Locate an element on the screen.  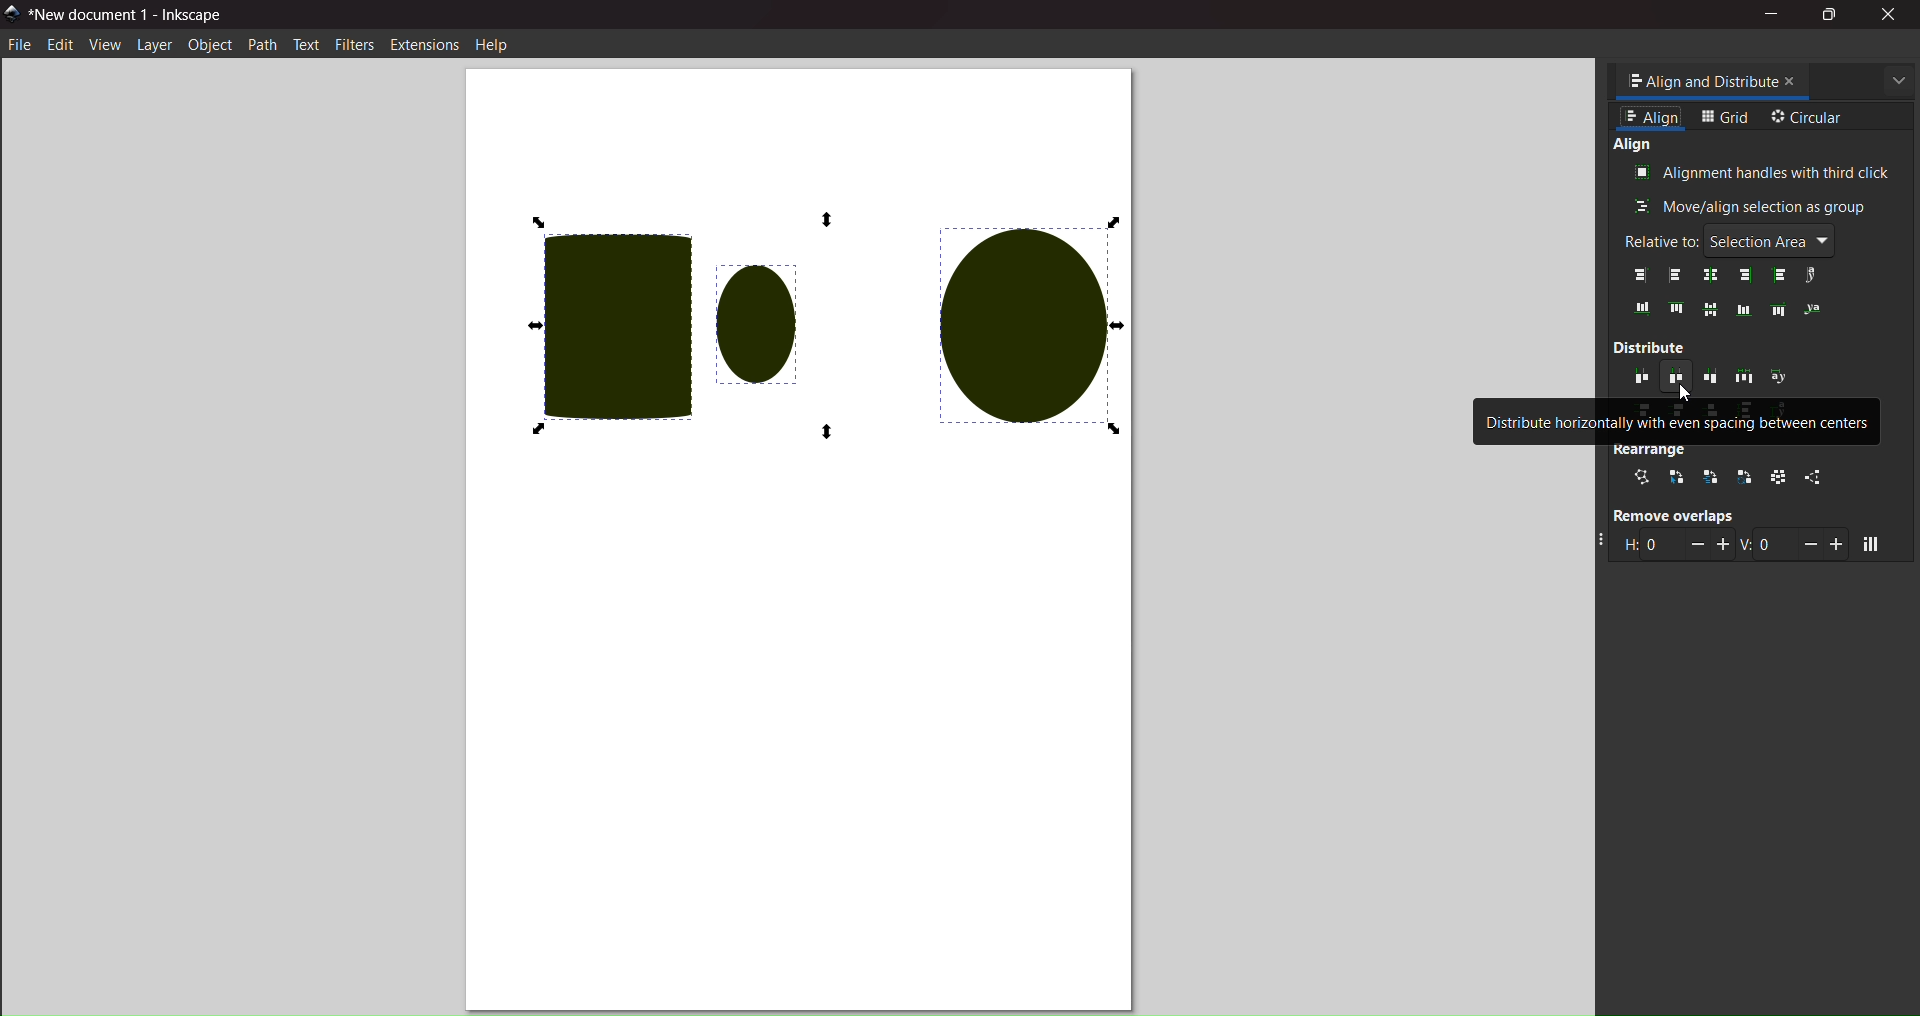
close tab is located at coordinates (1790, 80).